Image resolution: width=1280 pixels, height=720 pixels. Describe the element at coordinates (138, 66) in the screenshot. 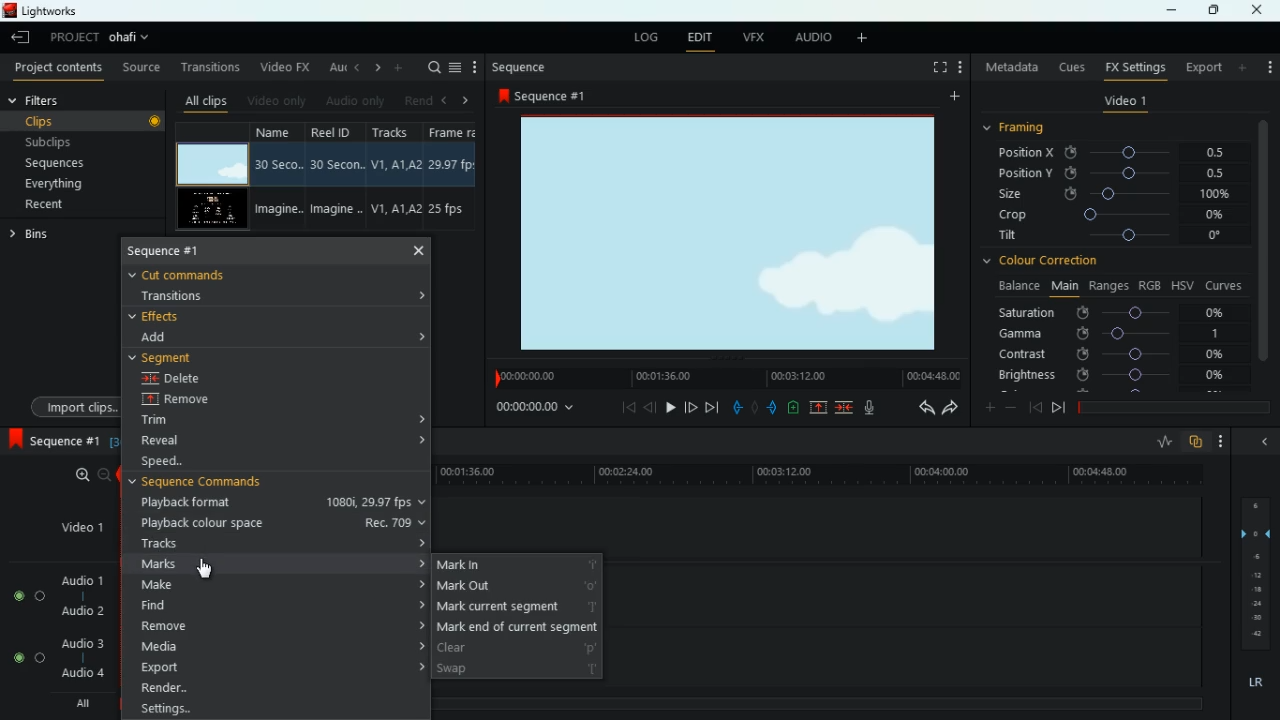

I see `source` at that location.